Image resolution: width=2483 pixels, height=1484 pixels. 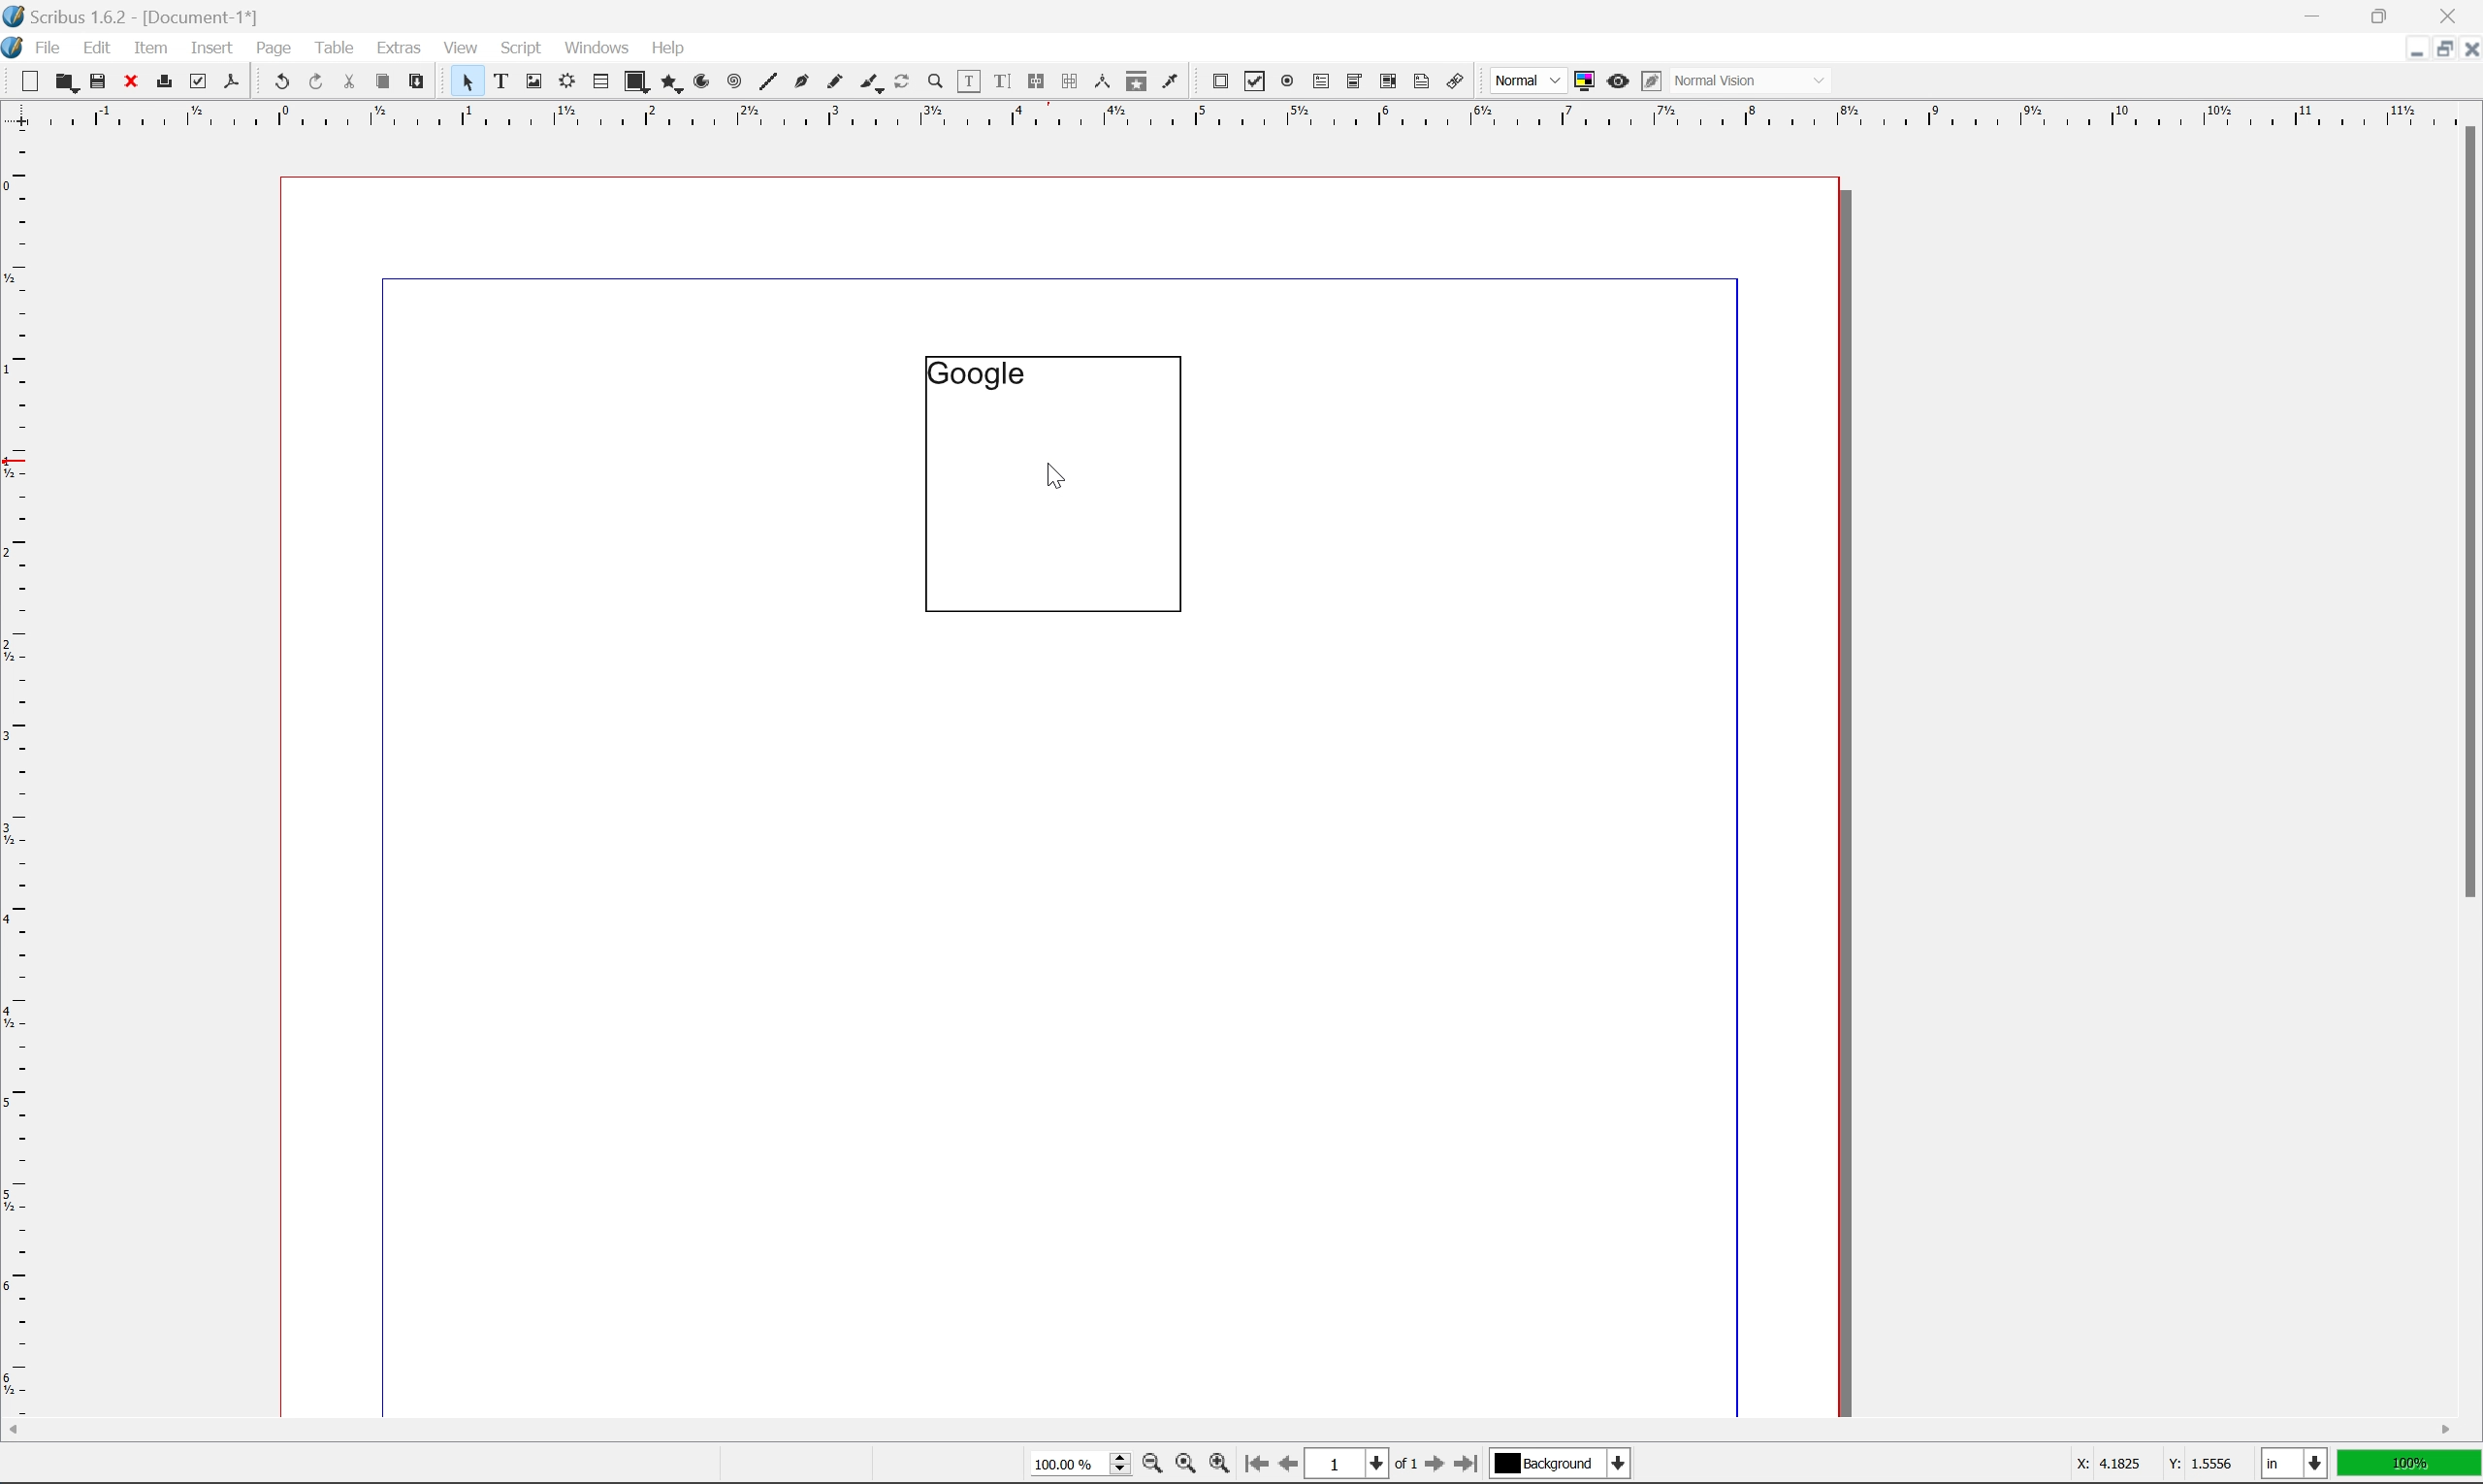 What do you see at coordinates (418, 82) in the screenshot?
I see `paste` at bounding box center [418, 82].